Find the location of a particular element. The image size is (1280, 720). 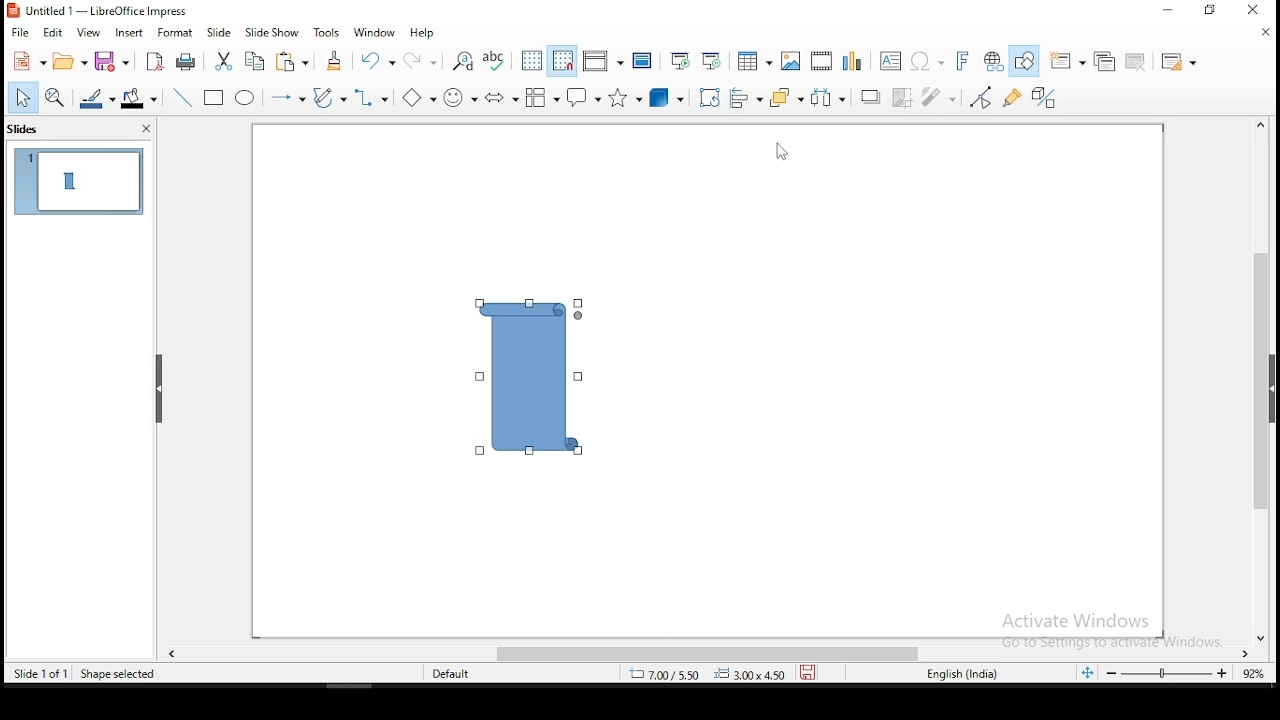

duplicate slide is located at coordinates (1106, 59).